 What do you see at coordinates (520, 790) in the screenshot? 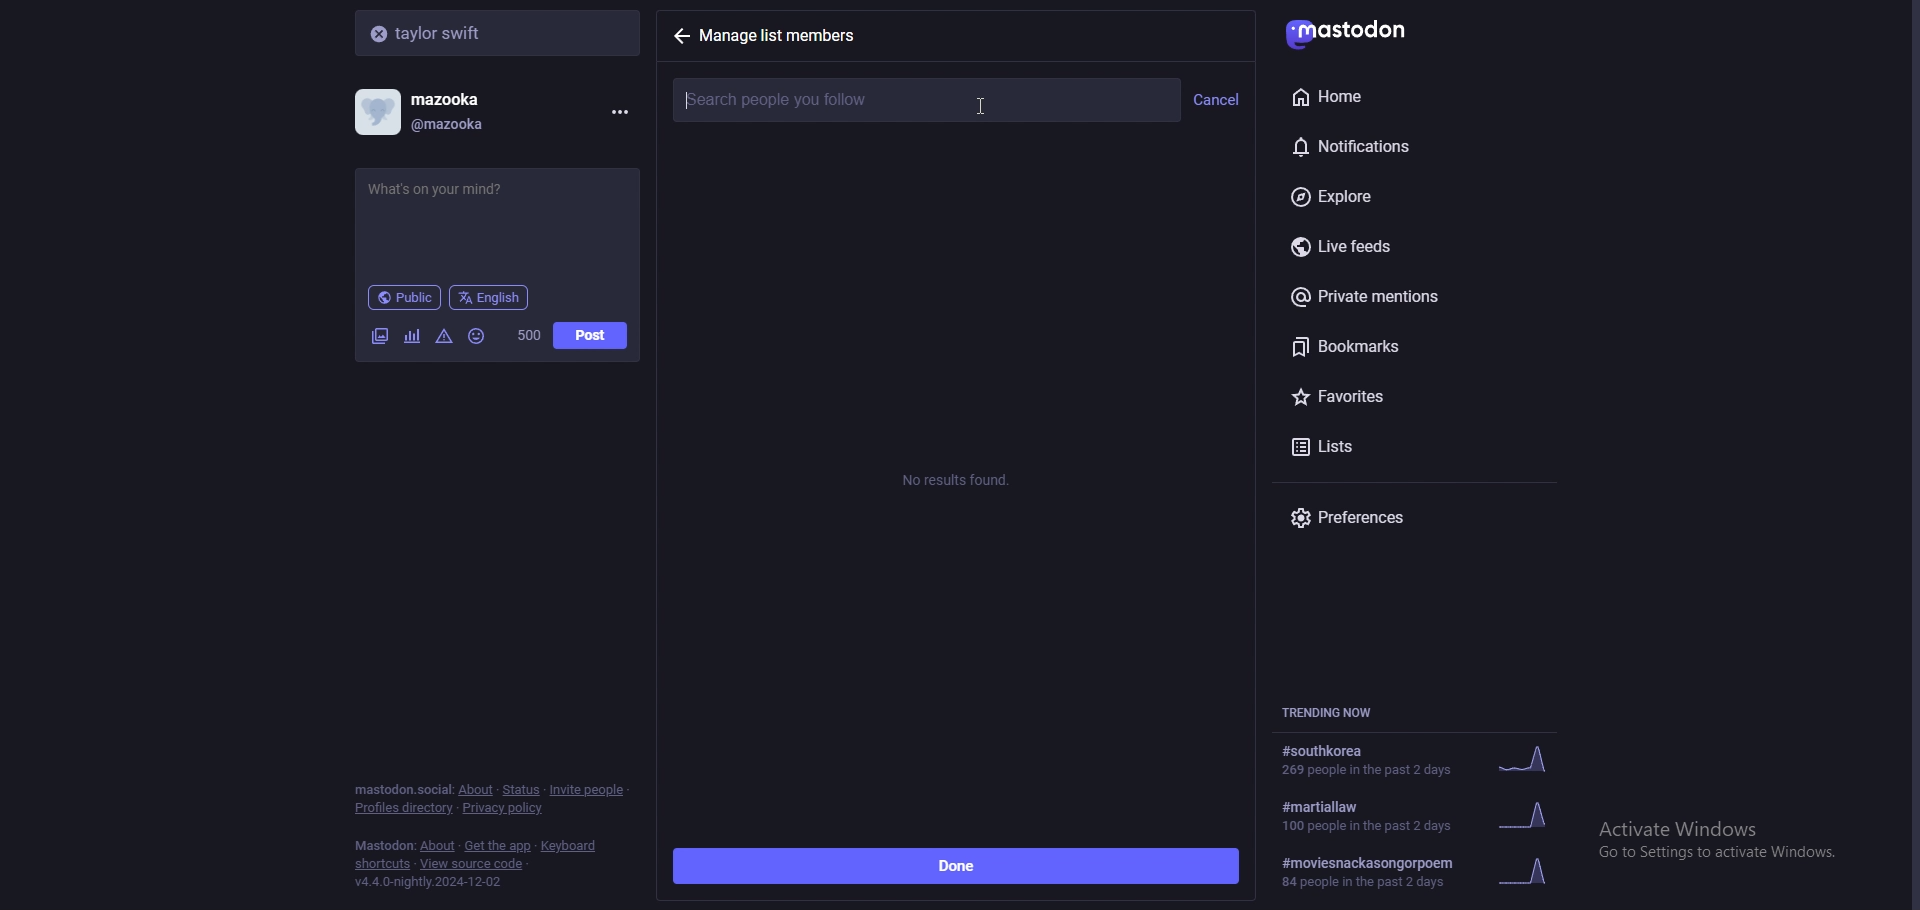
I see `status` at bounding box center [520, 790].